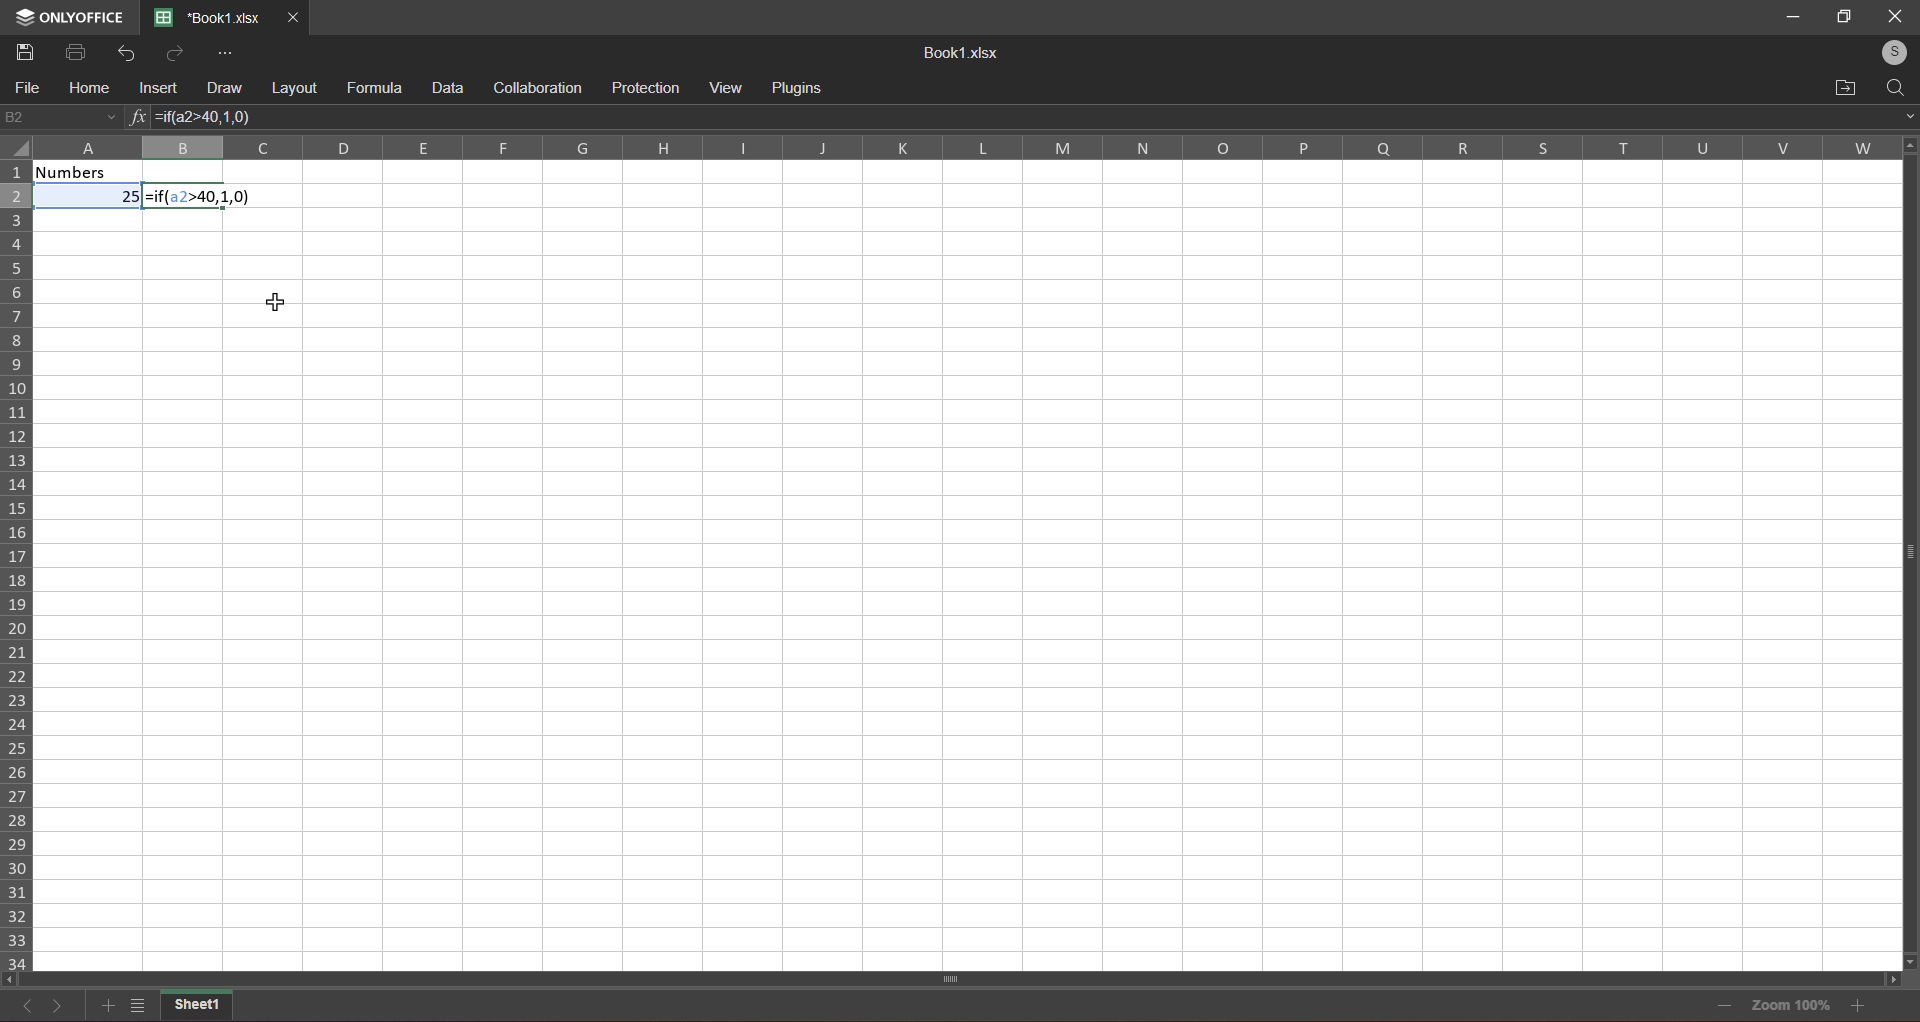  What do you see at coordinates (25, 89) in the screenshot?
I see `file` at bounding box center [25, 89].